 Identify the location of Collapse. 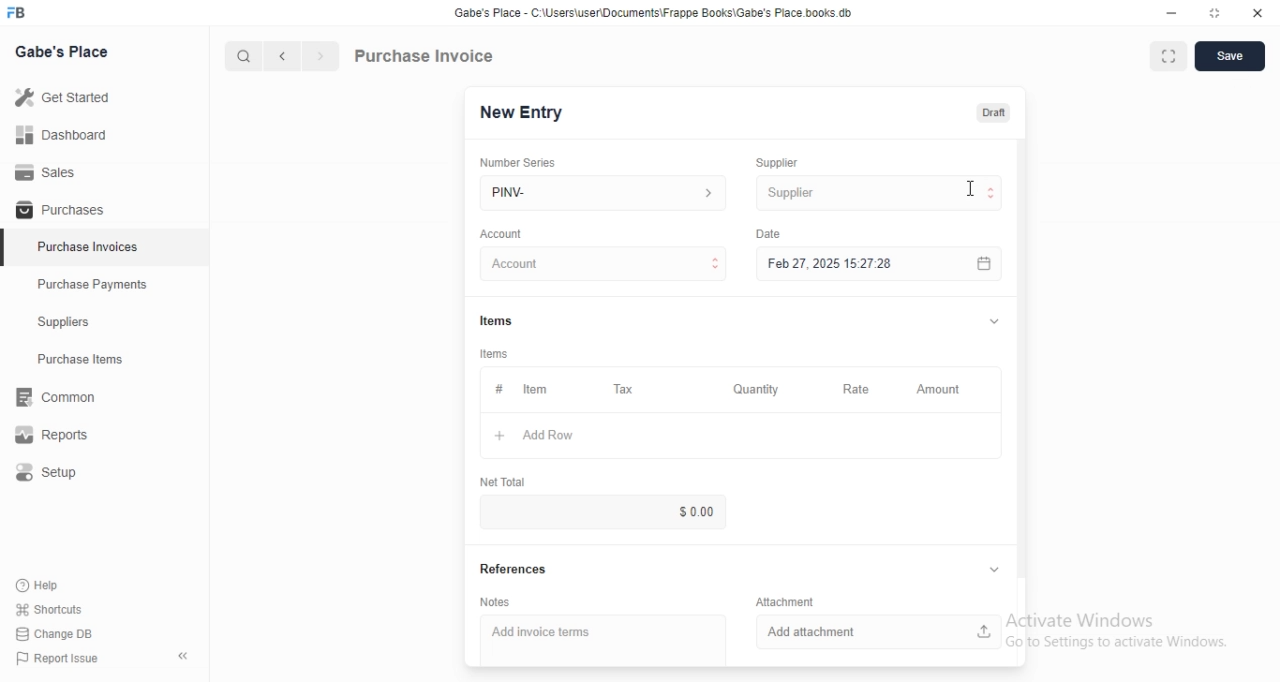
(994, 321).